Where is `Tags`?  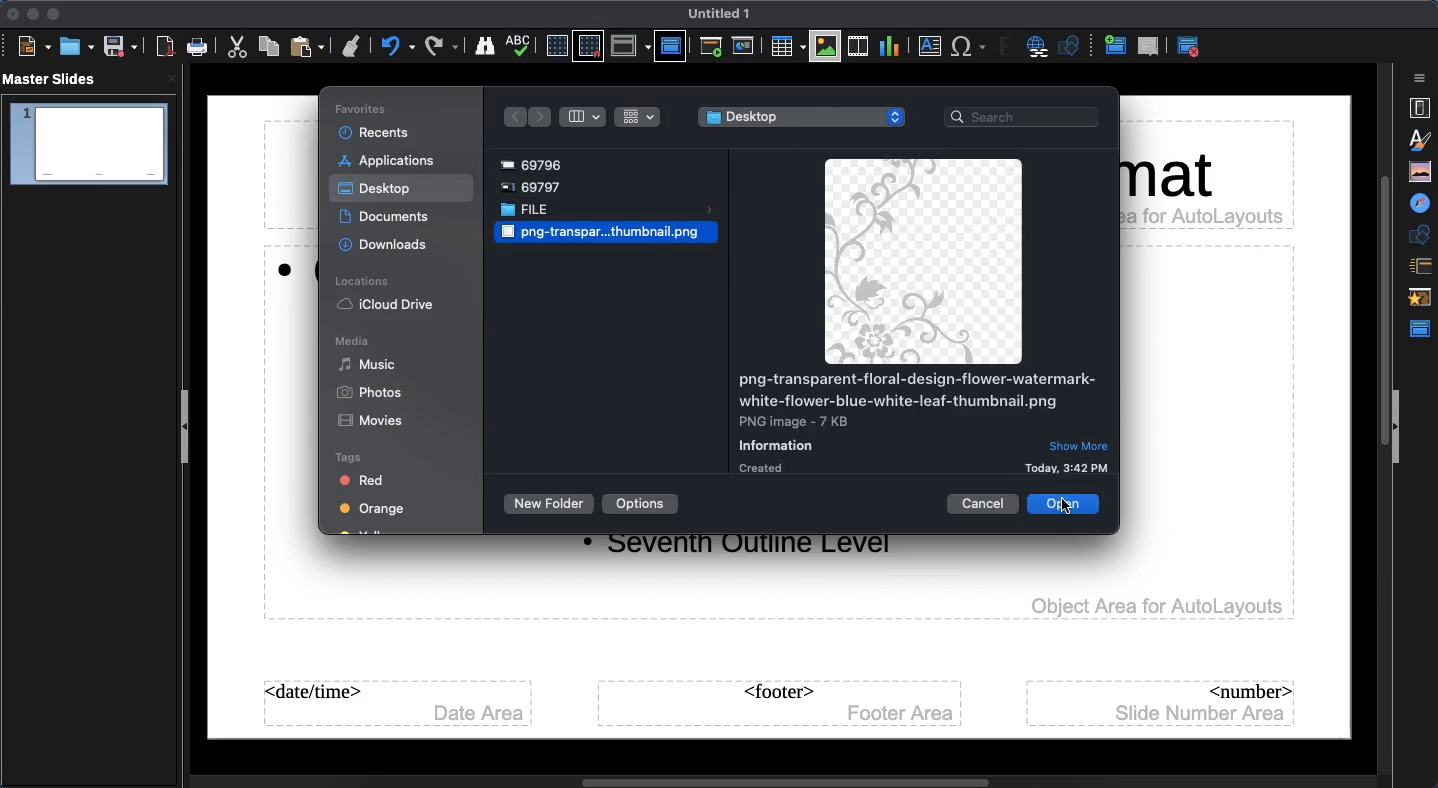
Tags is located at coordinates (350, 458).